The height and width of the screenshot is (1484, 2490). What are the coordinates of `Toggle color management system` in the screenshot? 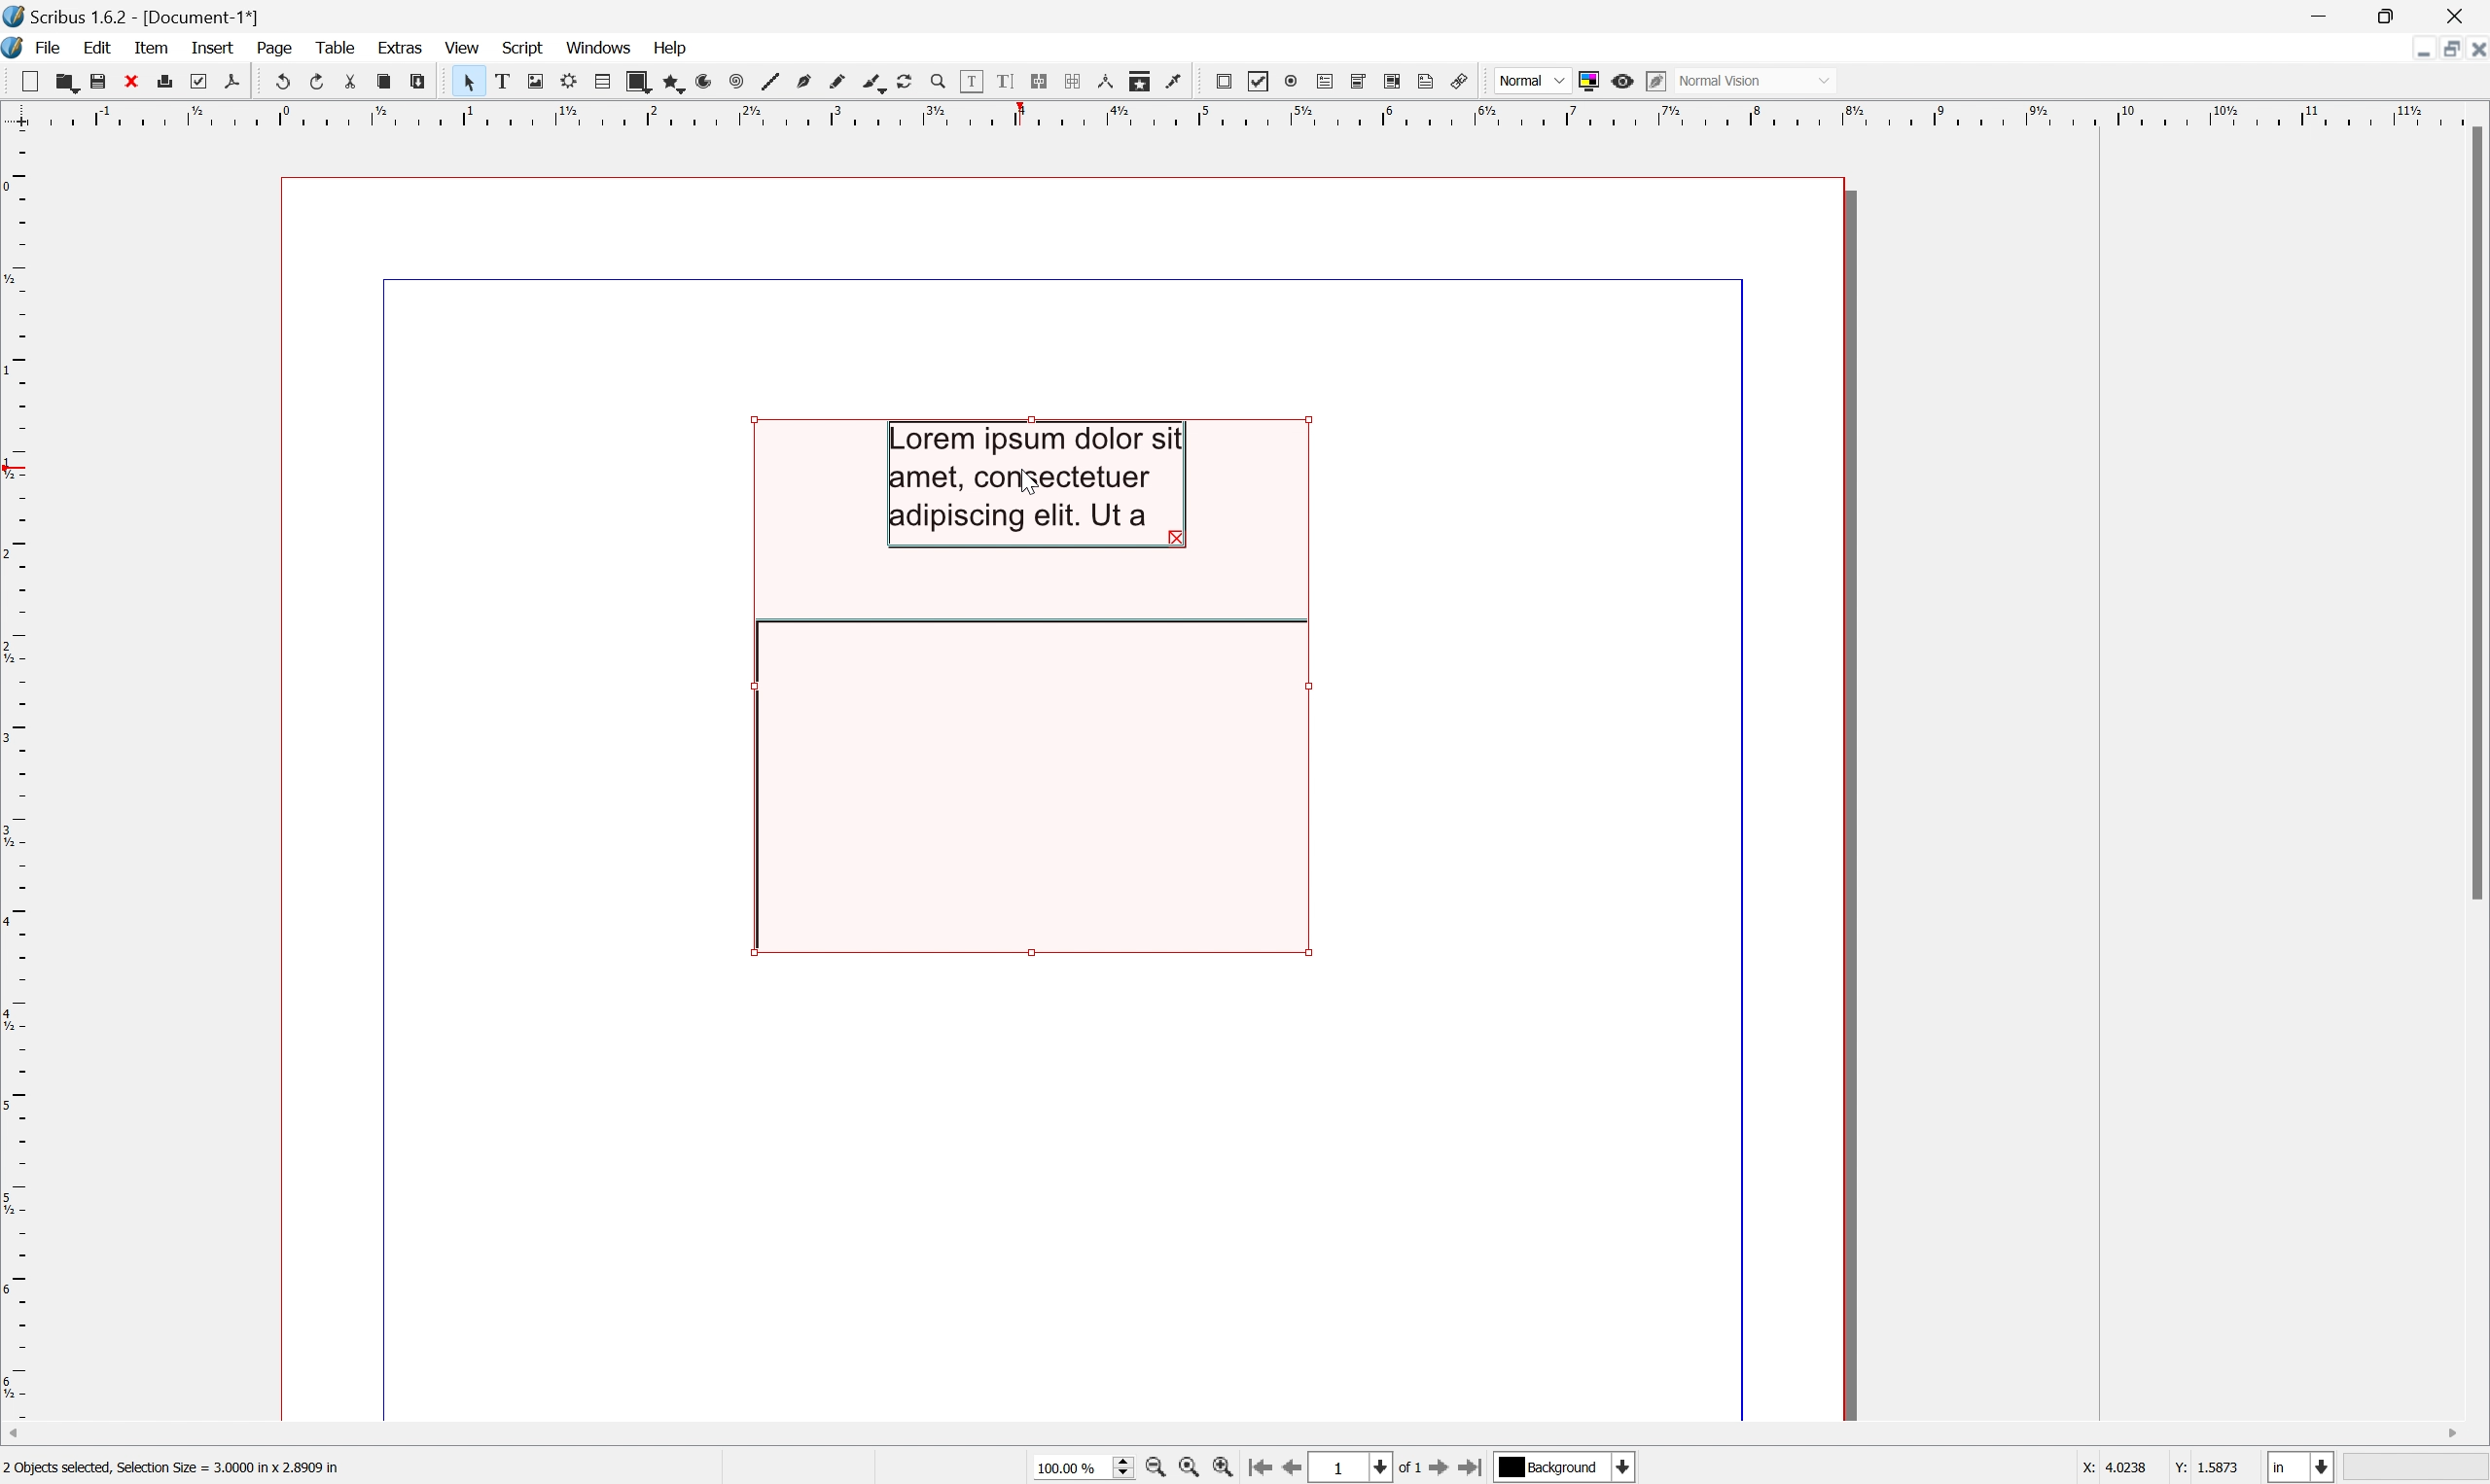 It's located at (1583, 78).